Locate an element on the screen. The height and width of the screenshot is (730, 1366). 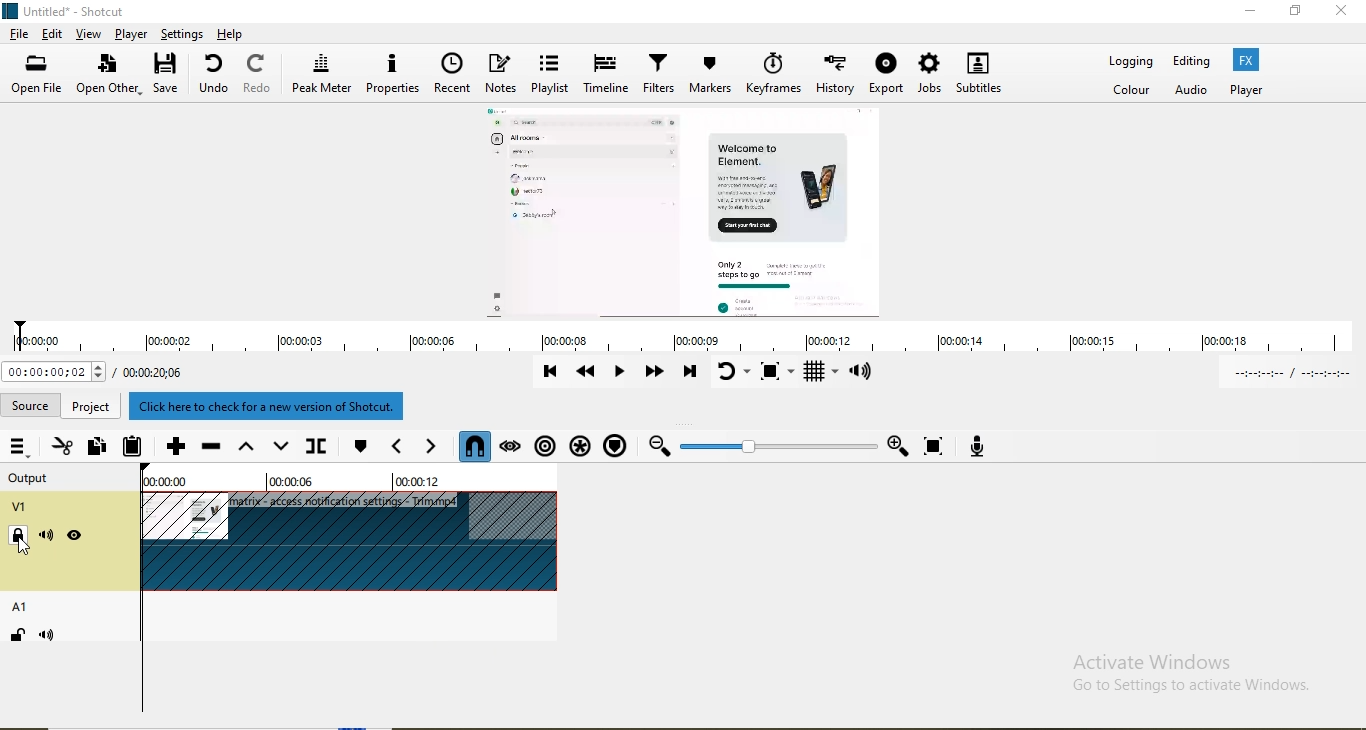
Next marker is located at coordinates (431, 447).